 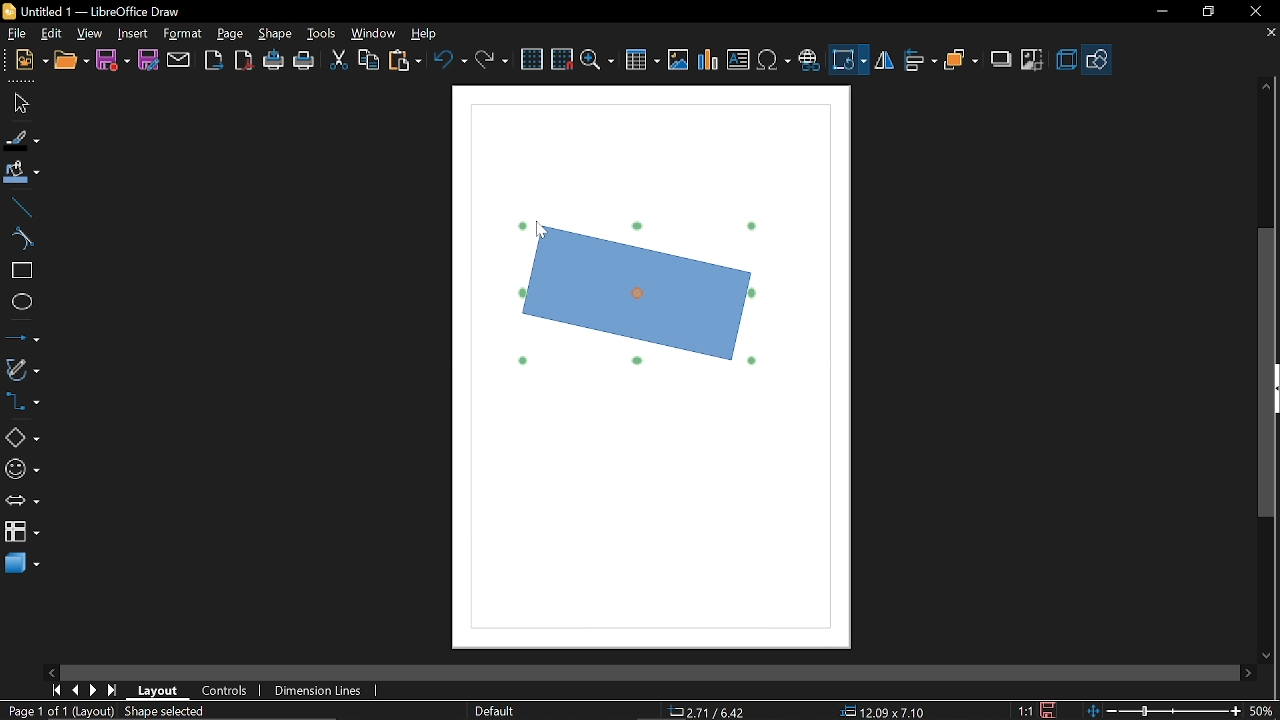 What do you see at coordinates (15, 34) in the screenshot?
I see `file ` at bounding box center [15, 34].